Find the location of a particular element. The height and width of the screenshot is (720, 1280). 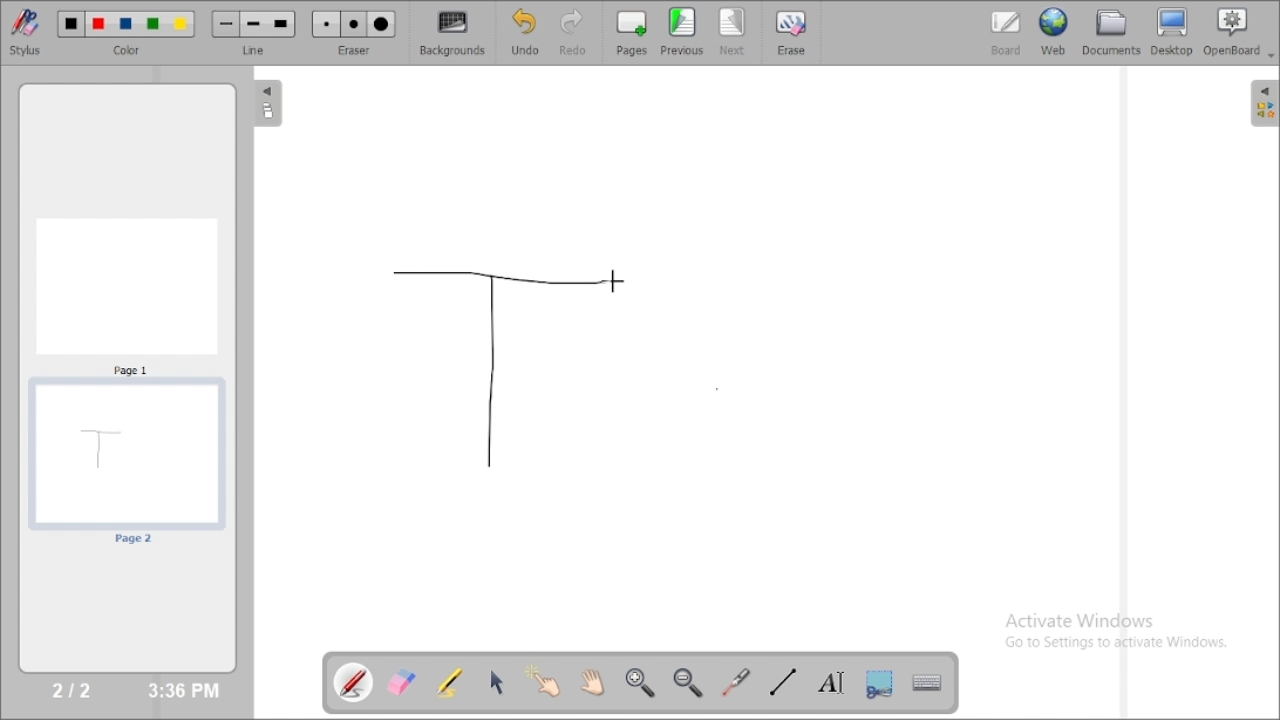

Page 1 is located at coordinates (127, 295).